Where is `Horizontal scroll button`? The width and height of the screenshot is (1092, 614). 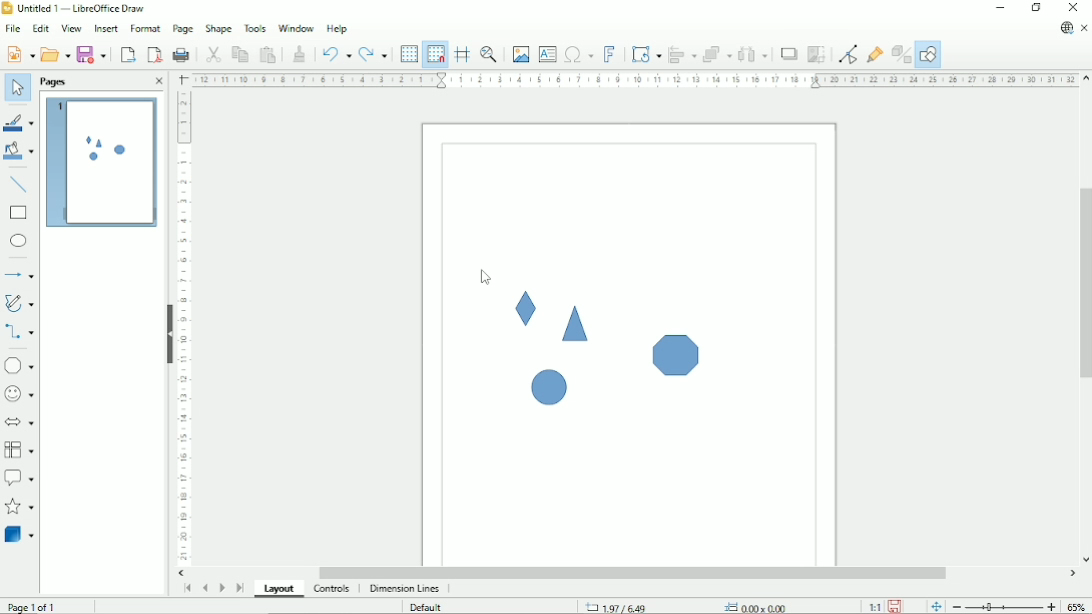 Horizontal scroll button is located at coordinates (1073, 573).